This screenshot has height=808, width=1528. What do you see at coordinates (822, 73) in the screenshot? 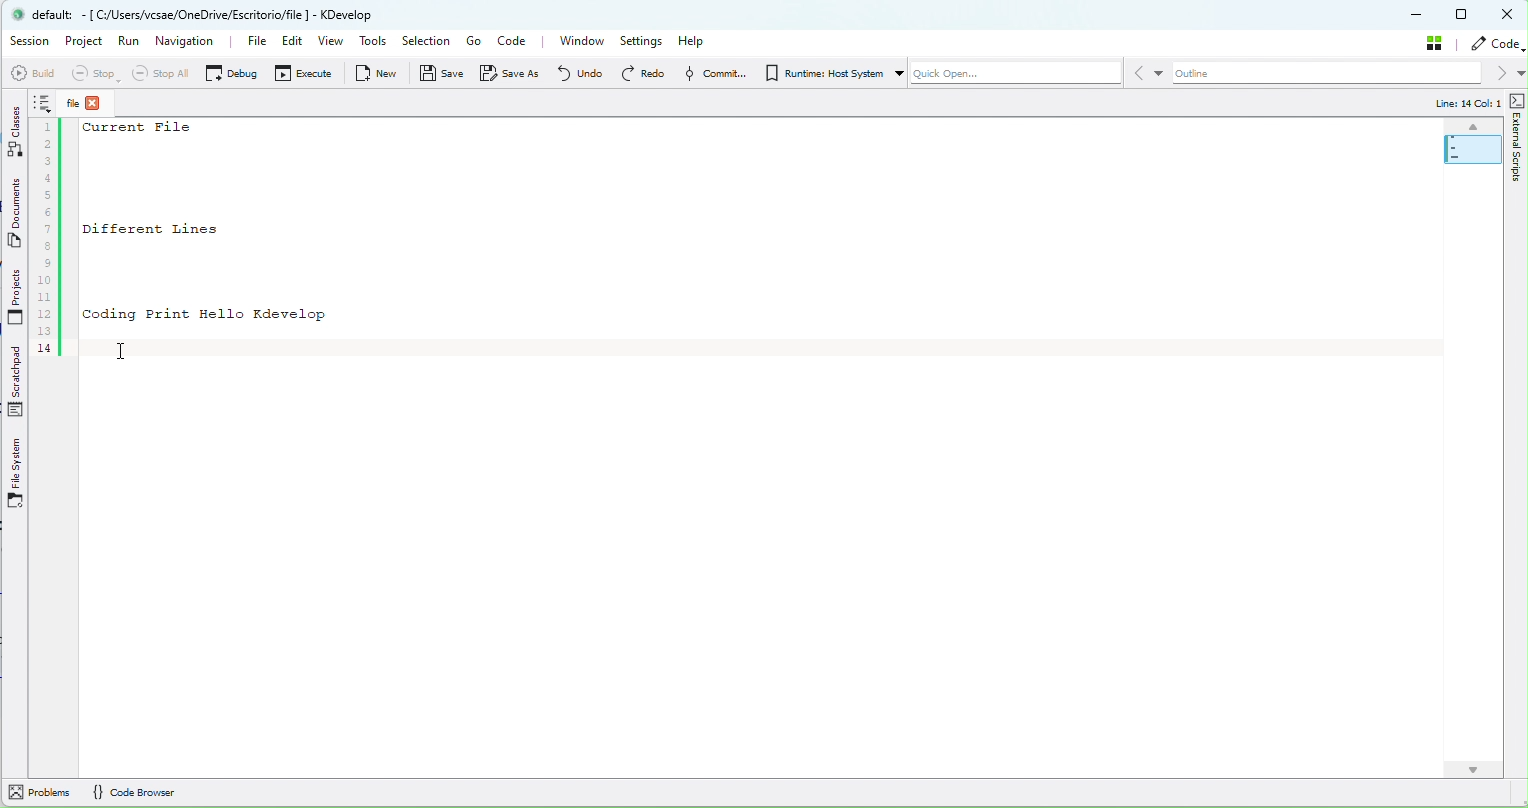
I see `Runtime: Host System` at bounding box center [822, 73].